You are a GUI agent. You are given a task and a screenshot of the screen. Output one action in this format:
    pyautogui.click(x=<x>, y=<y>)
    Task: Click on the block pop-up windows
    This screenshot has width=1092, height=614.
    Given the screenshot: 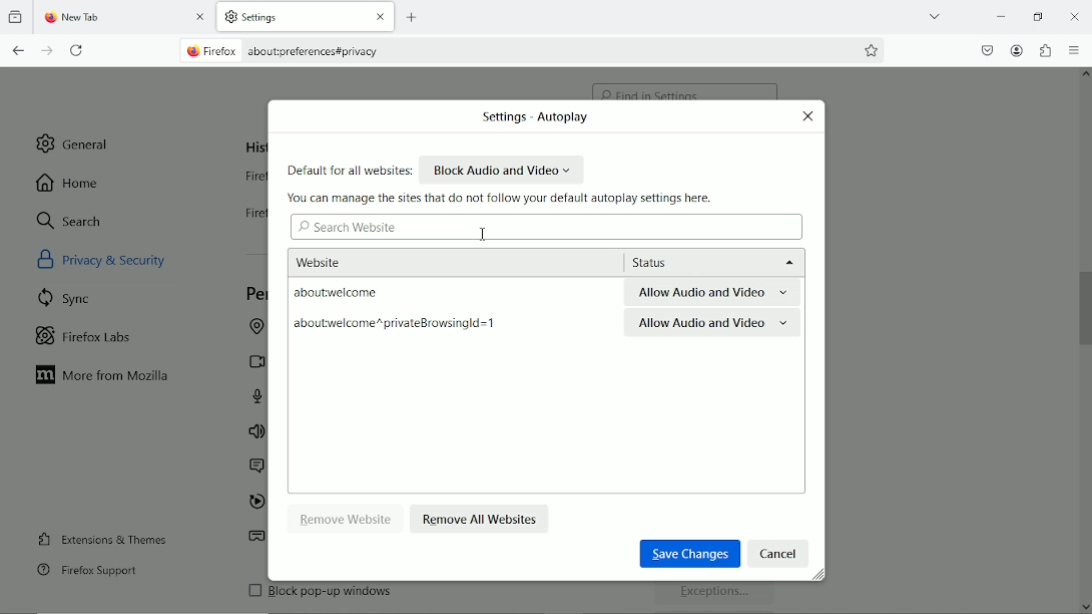 What is the action you would take?
    pyautogui.click(x=387, y=596)
    